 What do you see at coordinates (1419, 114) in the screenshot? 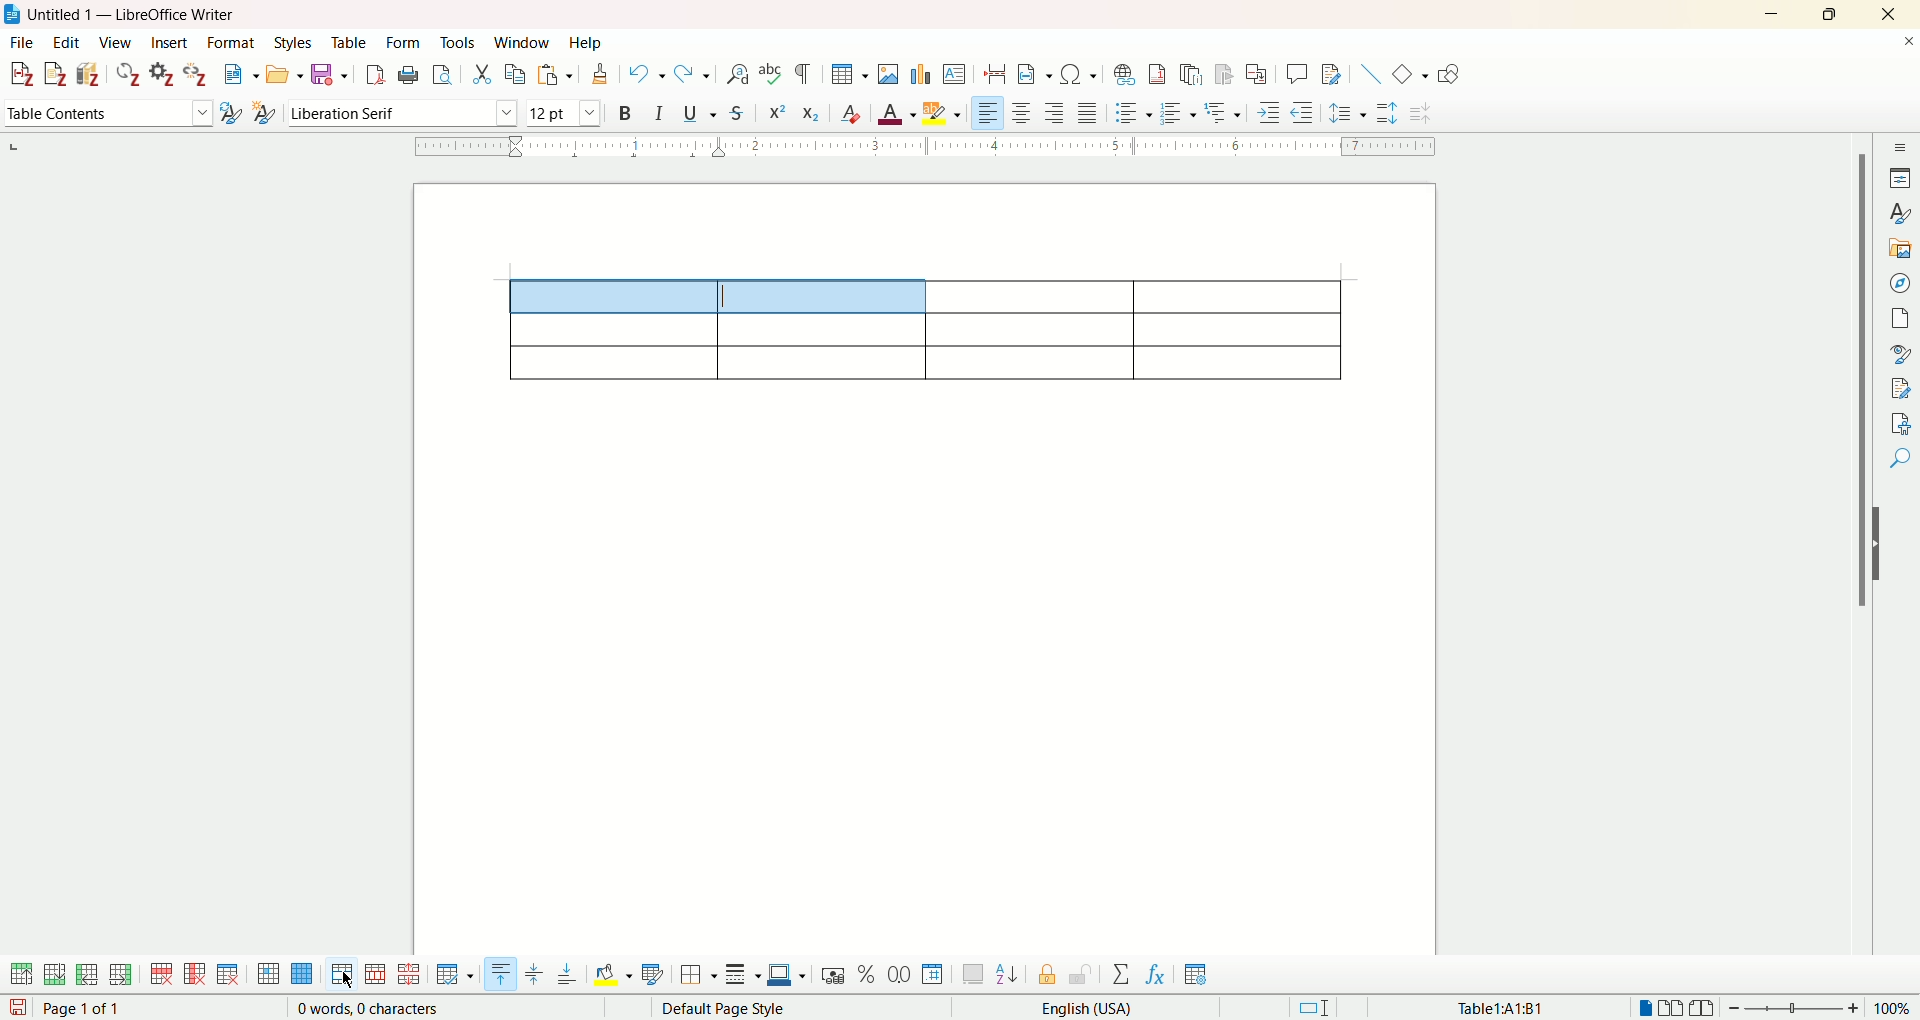
I see `decrease paragraph spacing` at bounding box center [1419, 114].